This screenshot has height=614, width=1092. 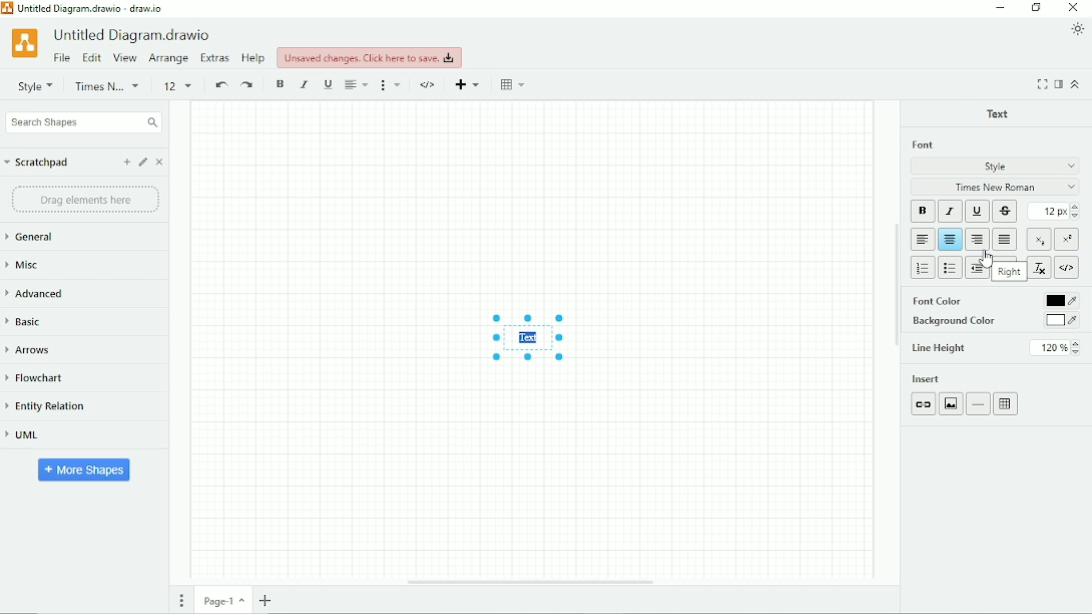 I want to click on white, so click(x=1061, y=320).